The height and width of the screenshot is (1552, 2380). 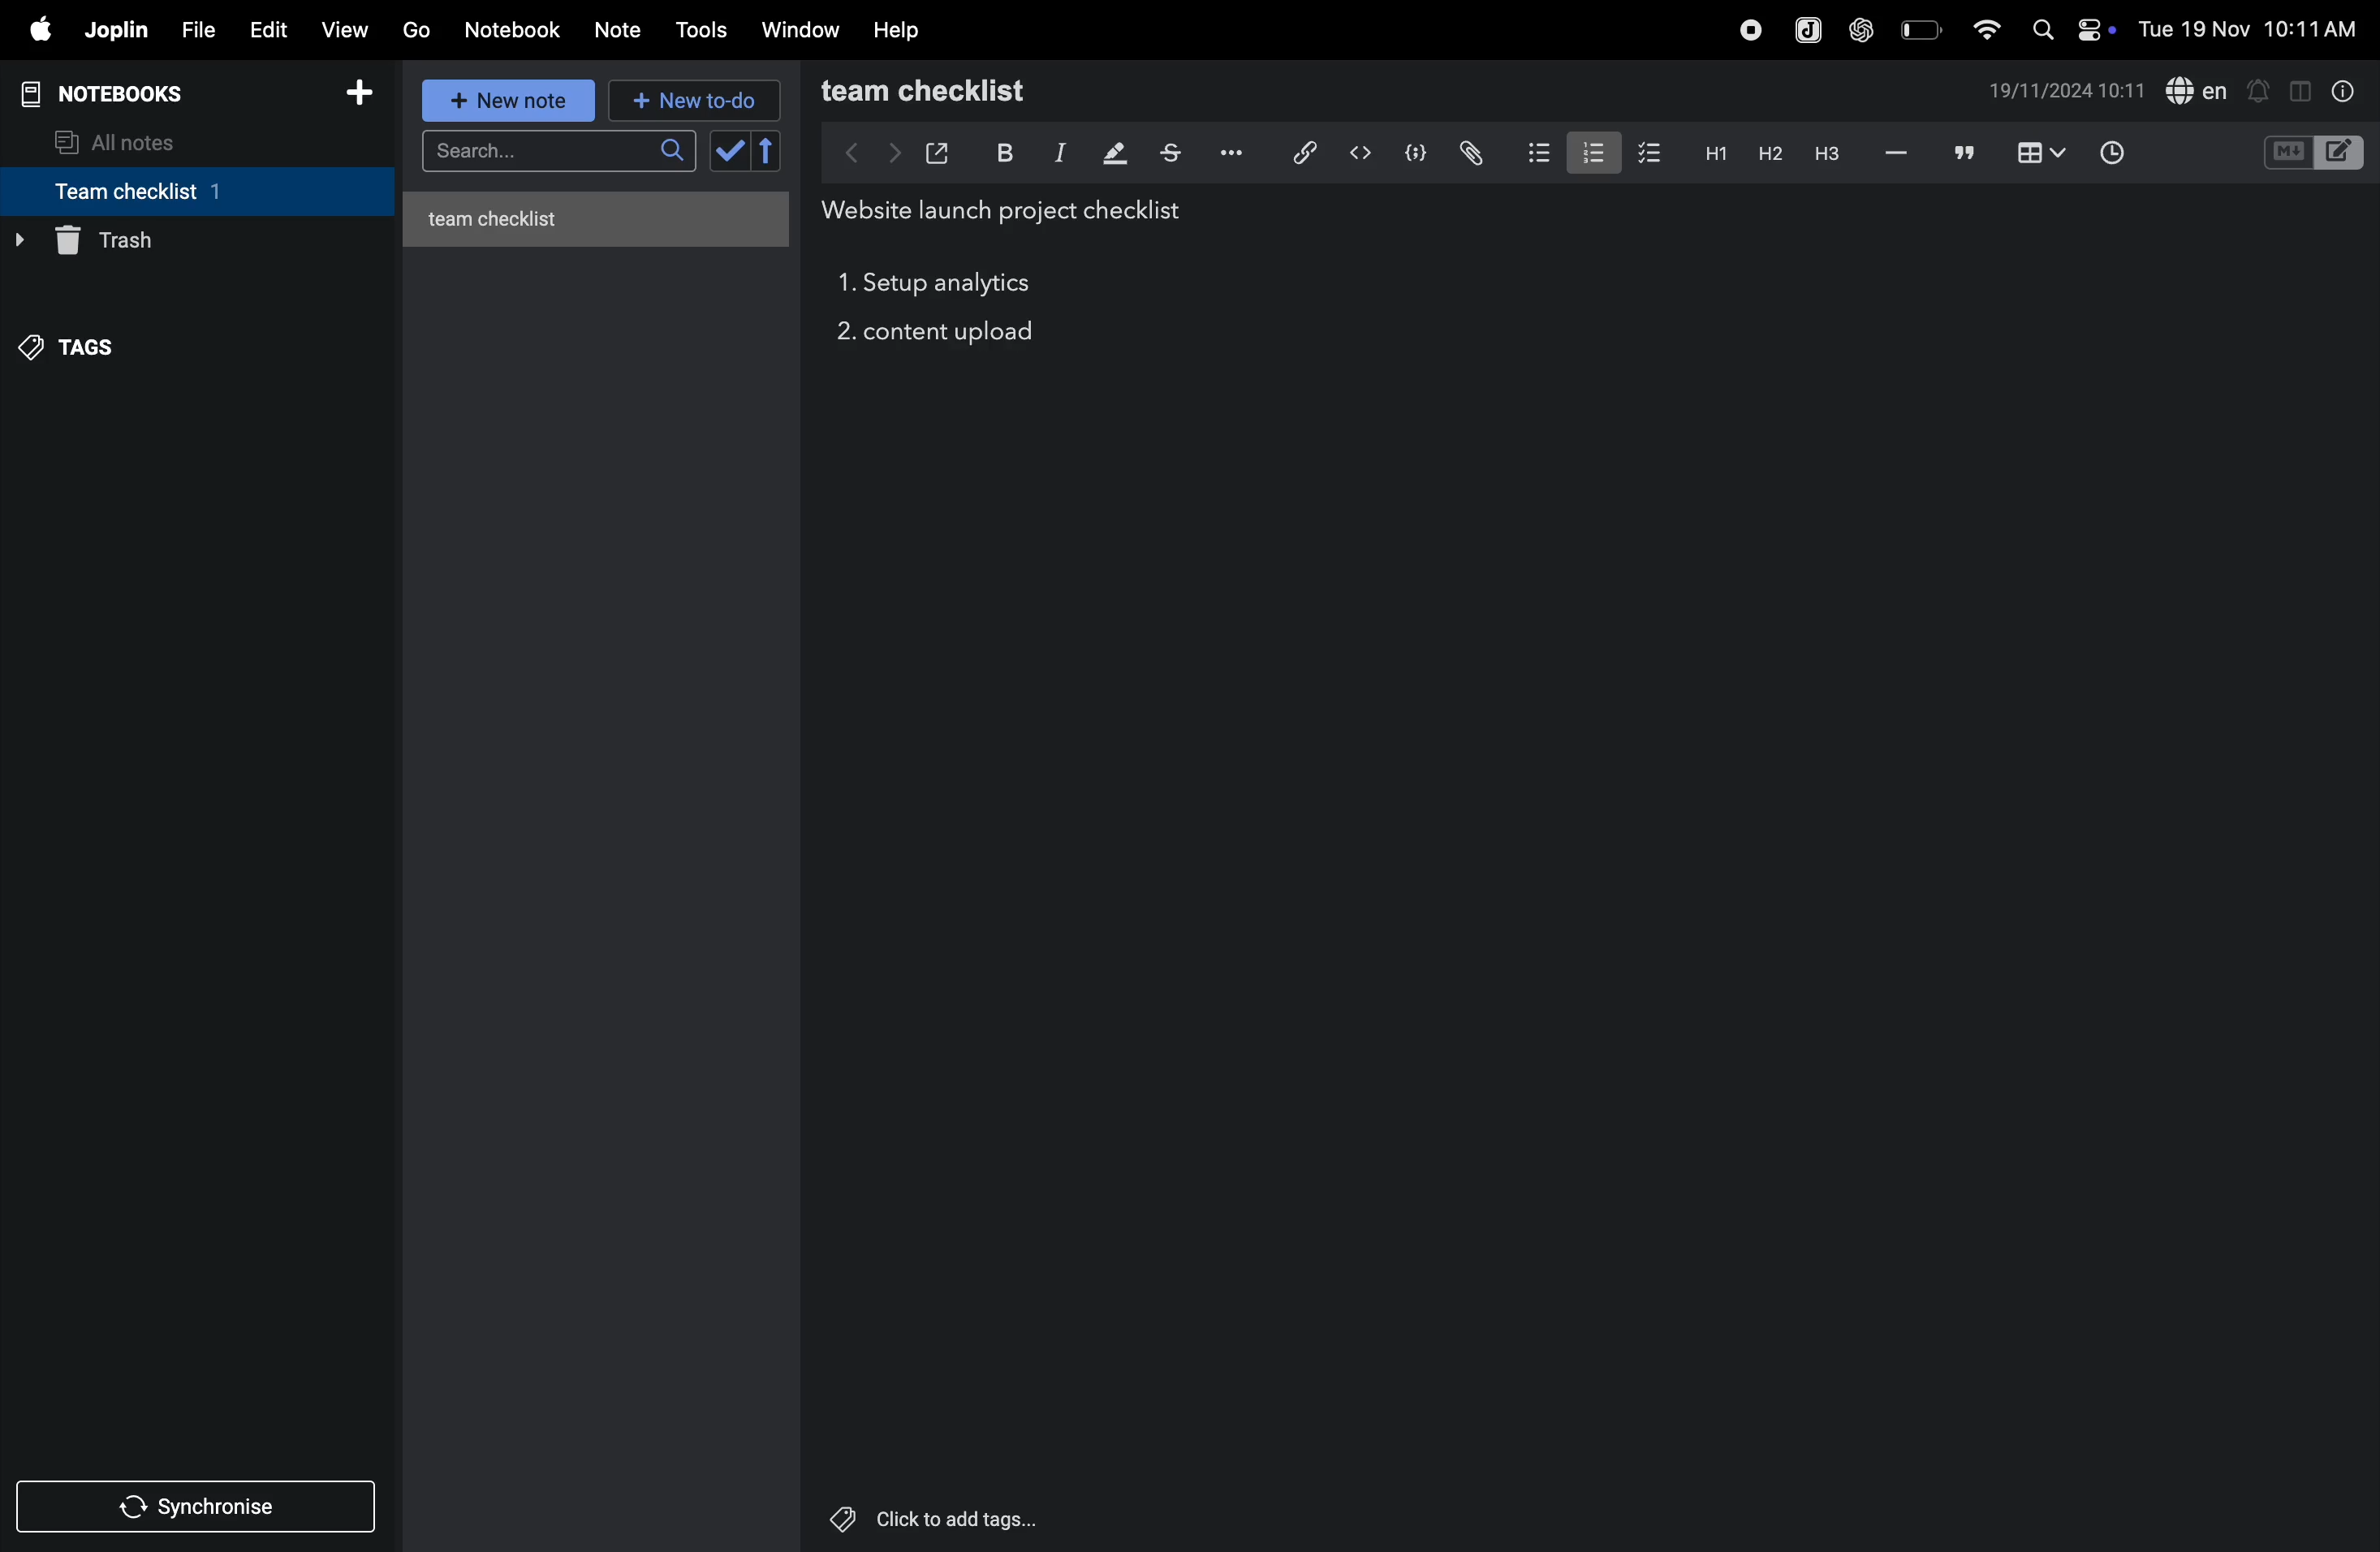 I want to click on team checklist, so click(x=163, y=191).